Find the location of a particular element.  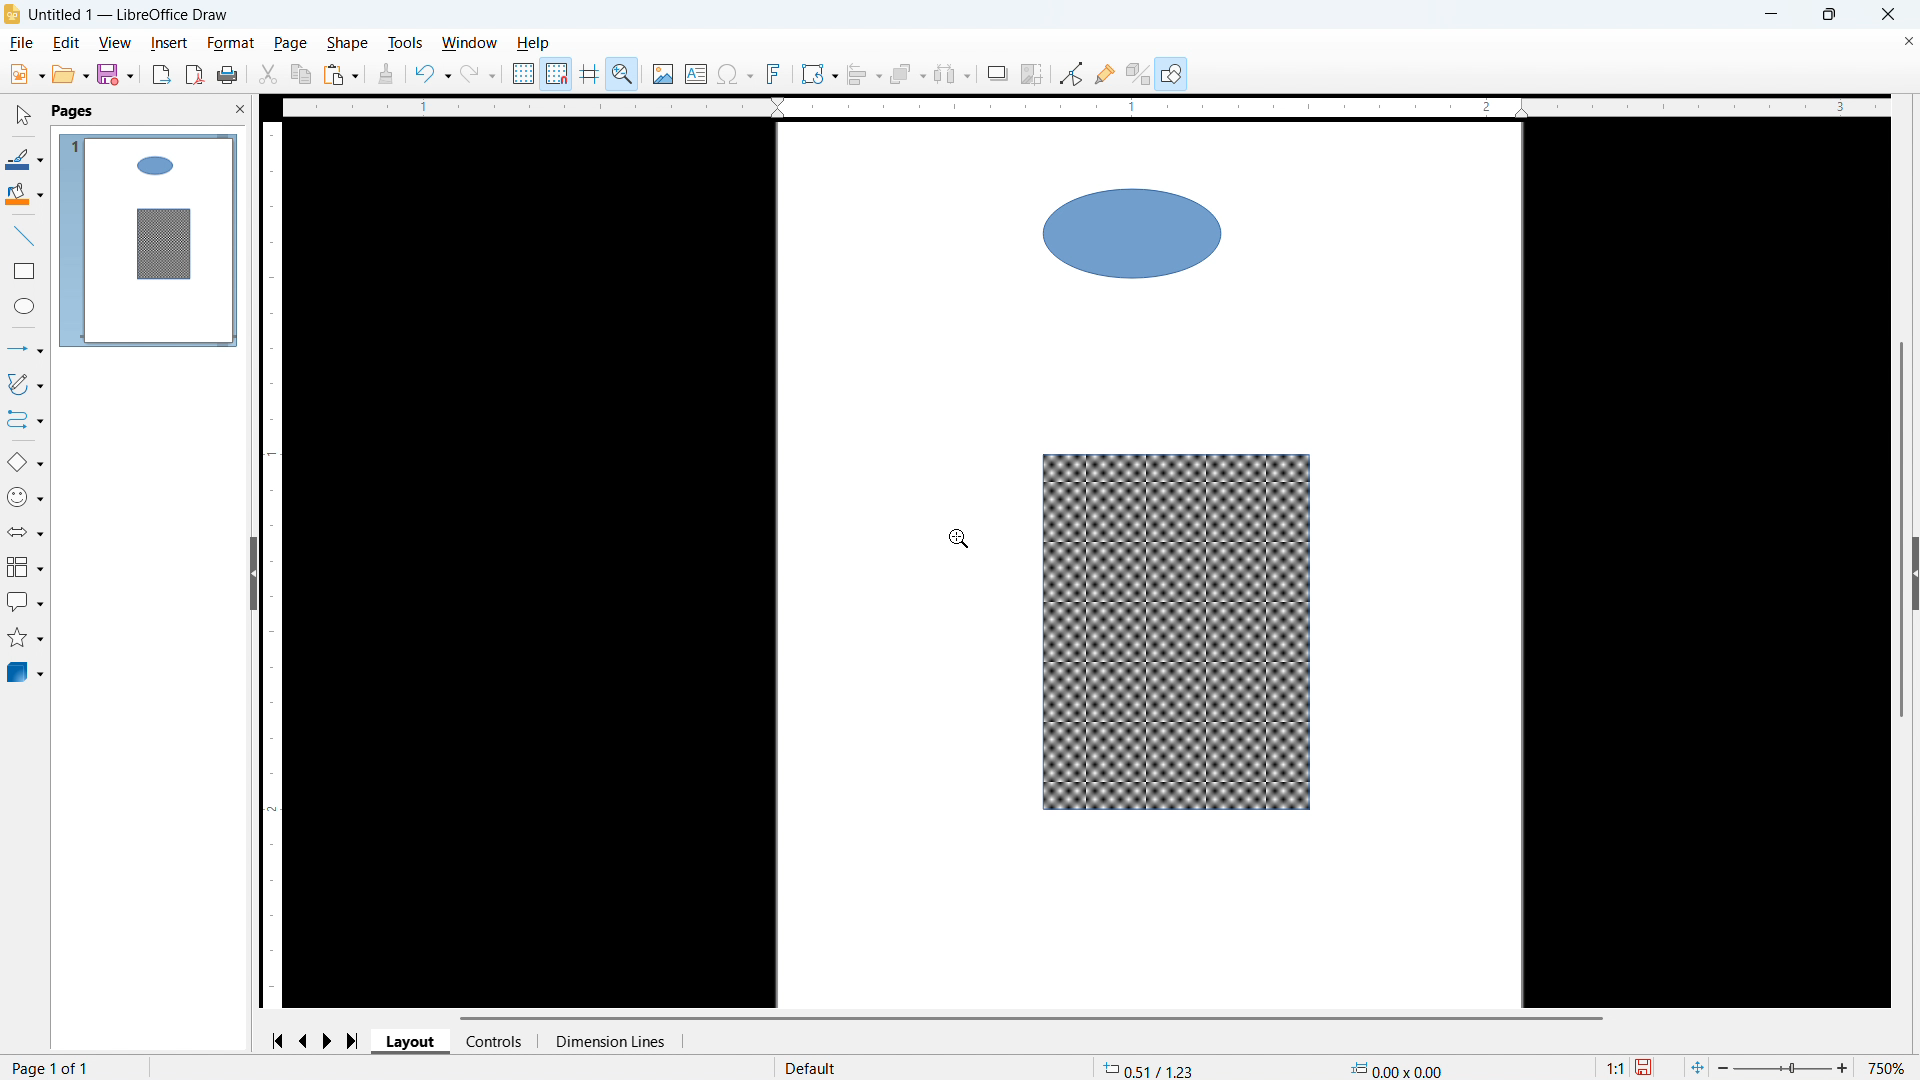

New  is located at coordinates (25, 75).